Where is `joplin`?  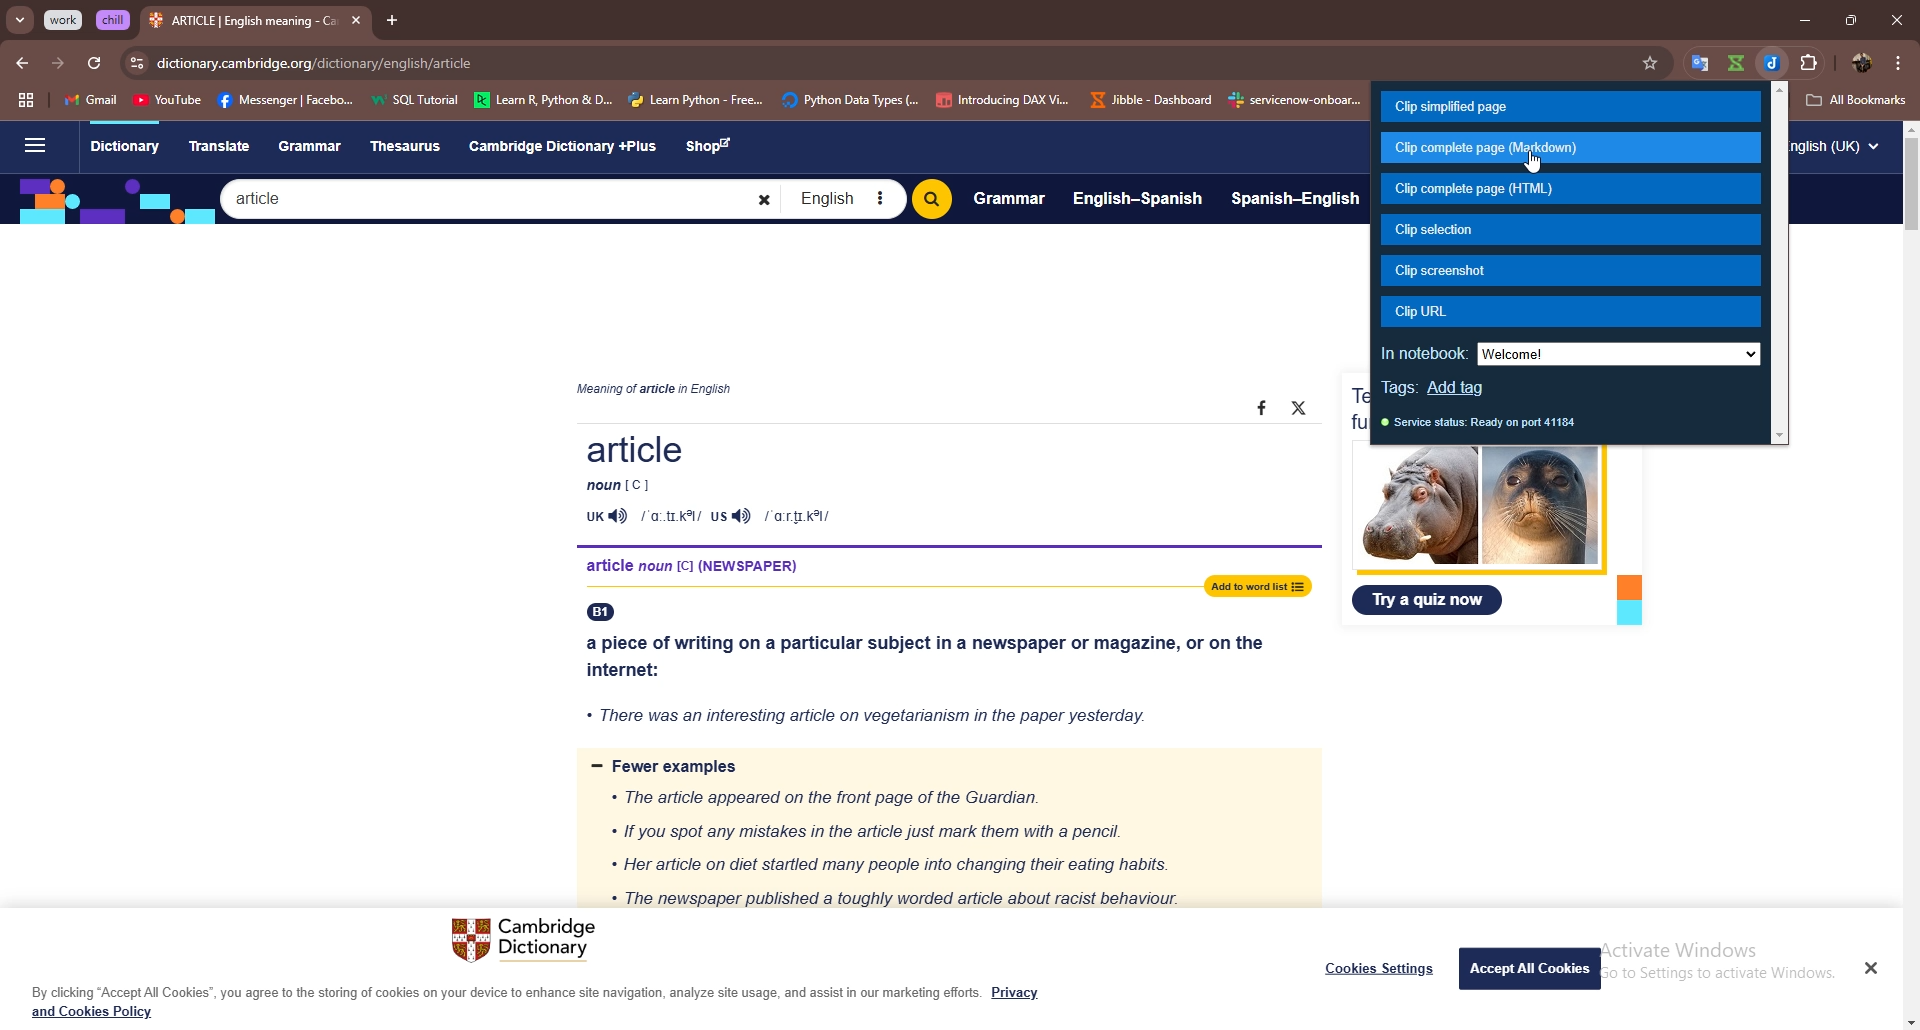 joplin is located at coordinates (1774, 61).